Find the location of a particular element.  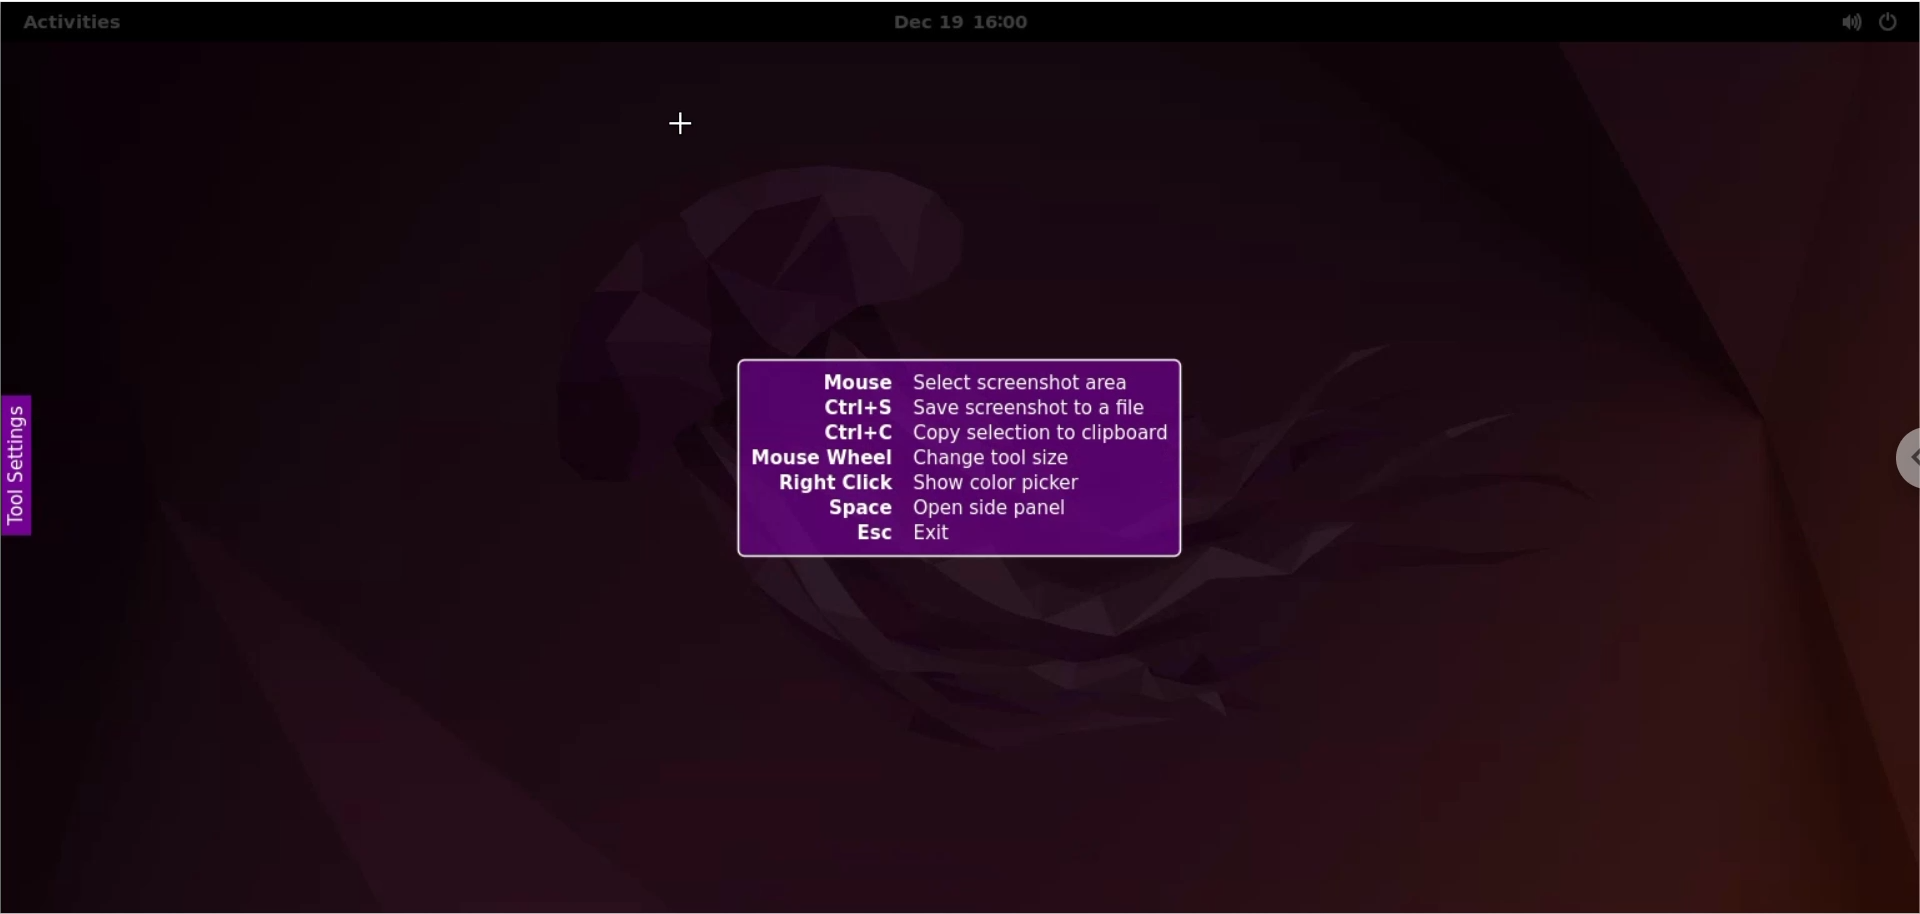

tool settings is located at coordinates (23, 466).